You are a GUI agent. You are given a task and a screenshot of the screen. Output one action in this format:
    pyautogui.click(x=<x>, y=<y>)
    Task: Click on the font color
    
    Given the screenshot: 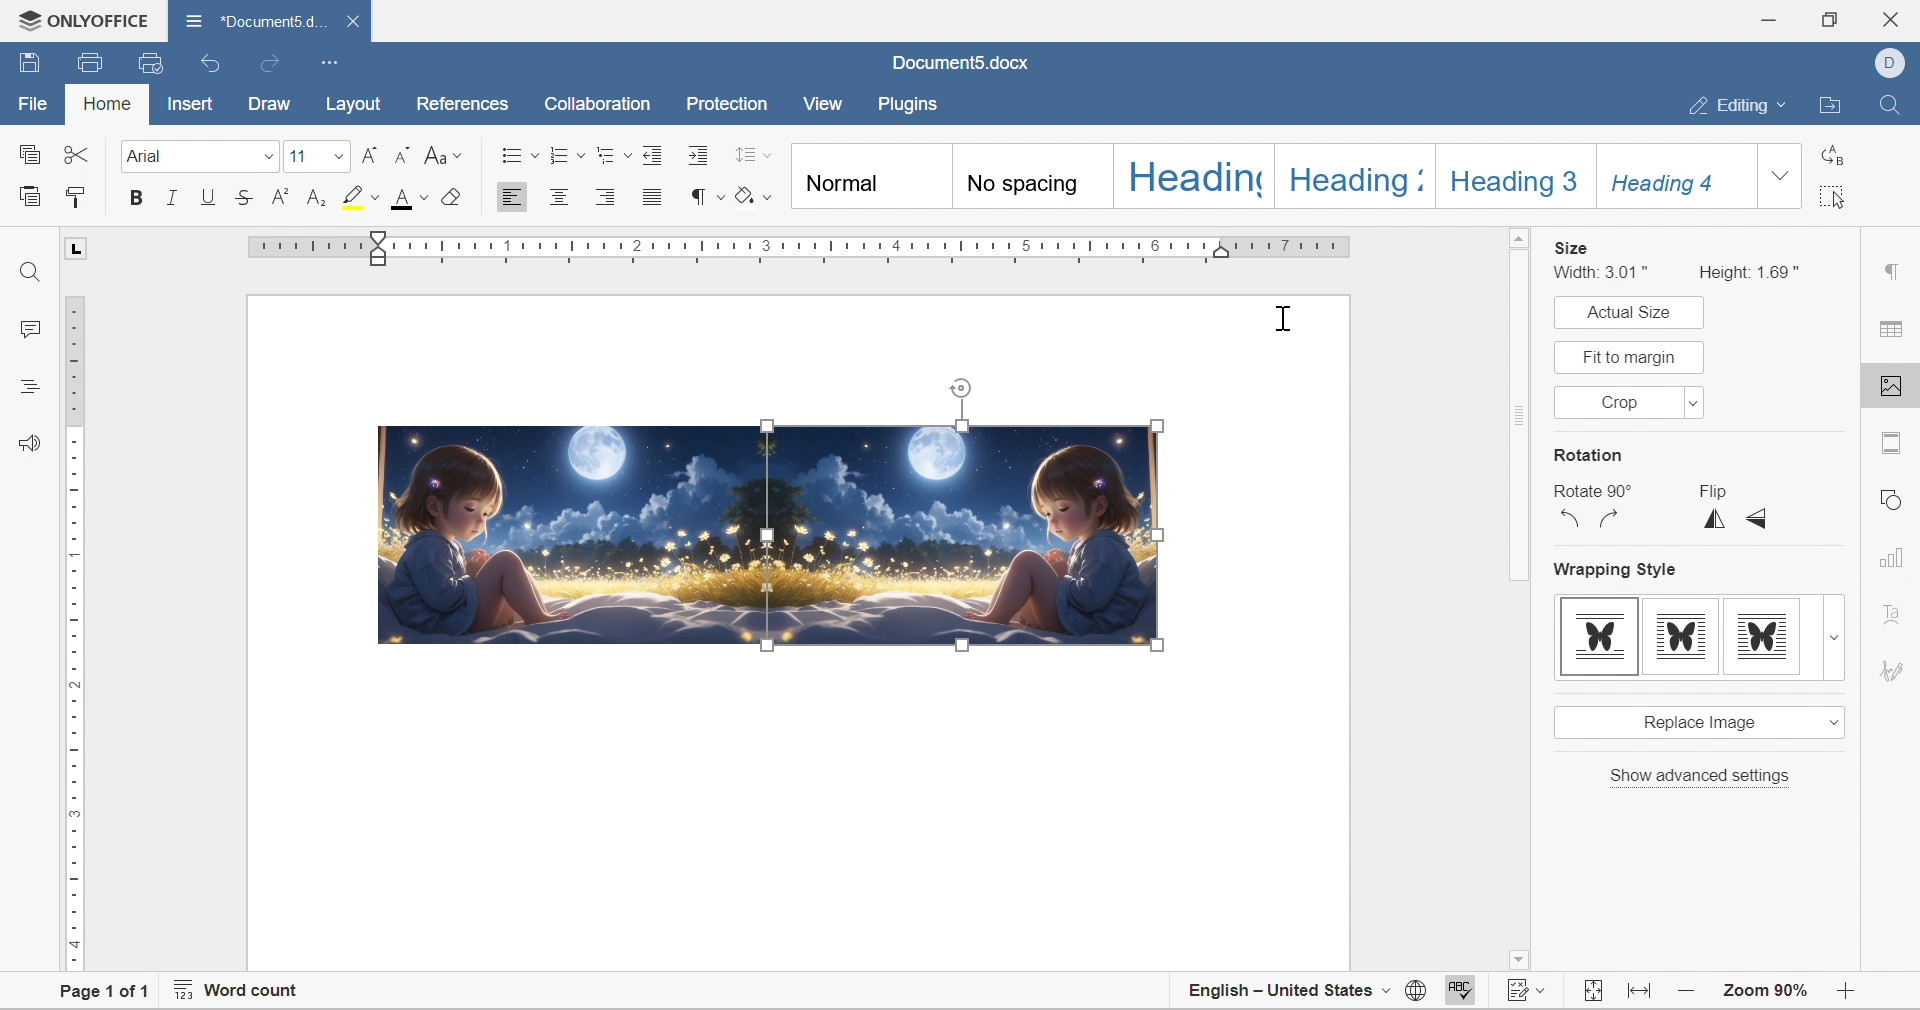 What is the action you would take?
    pyautogui.click(x=412, y=197)
    